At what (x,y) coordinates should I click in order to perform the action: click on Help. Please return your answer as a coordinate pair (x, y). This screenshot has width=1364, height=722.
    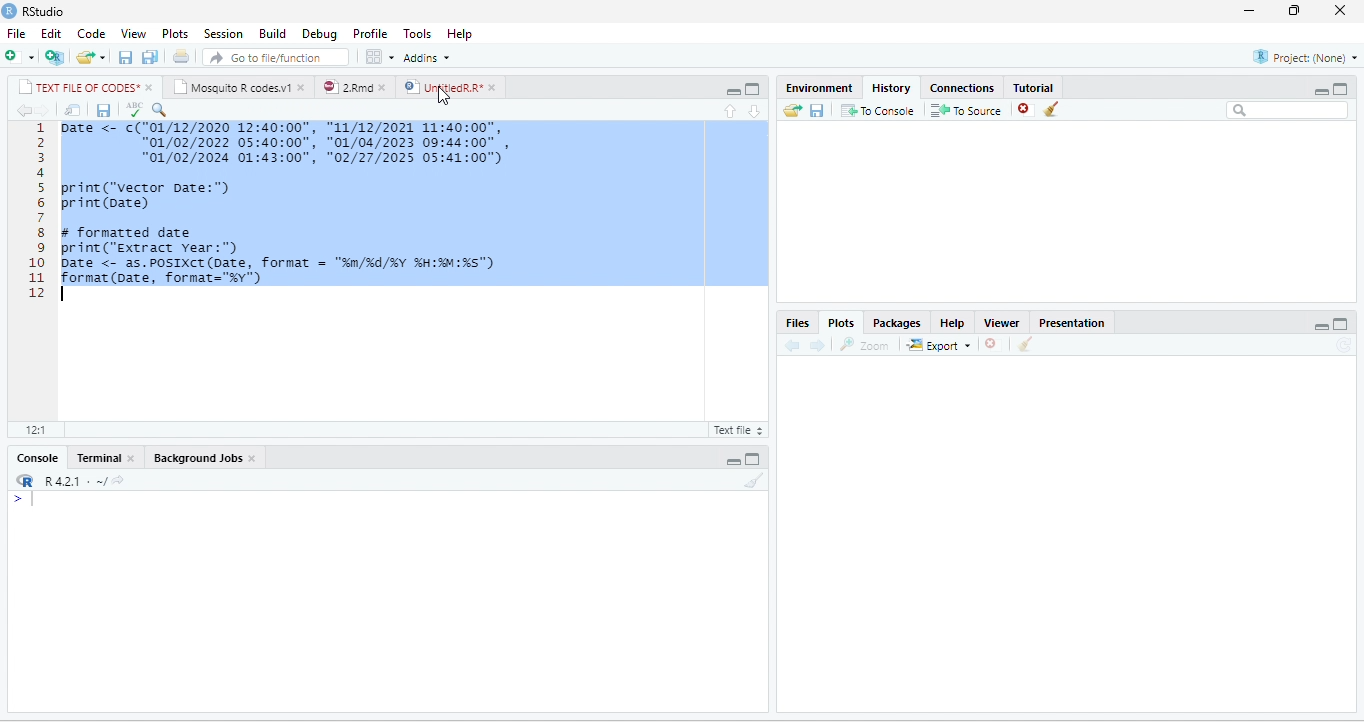
    Looking at the image, I should click on (953, 323).